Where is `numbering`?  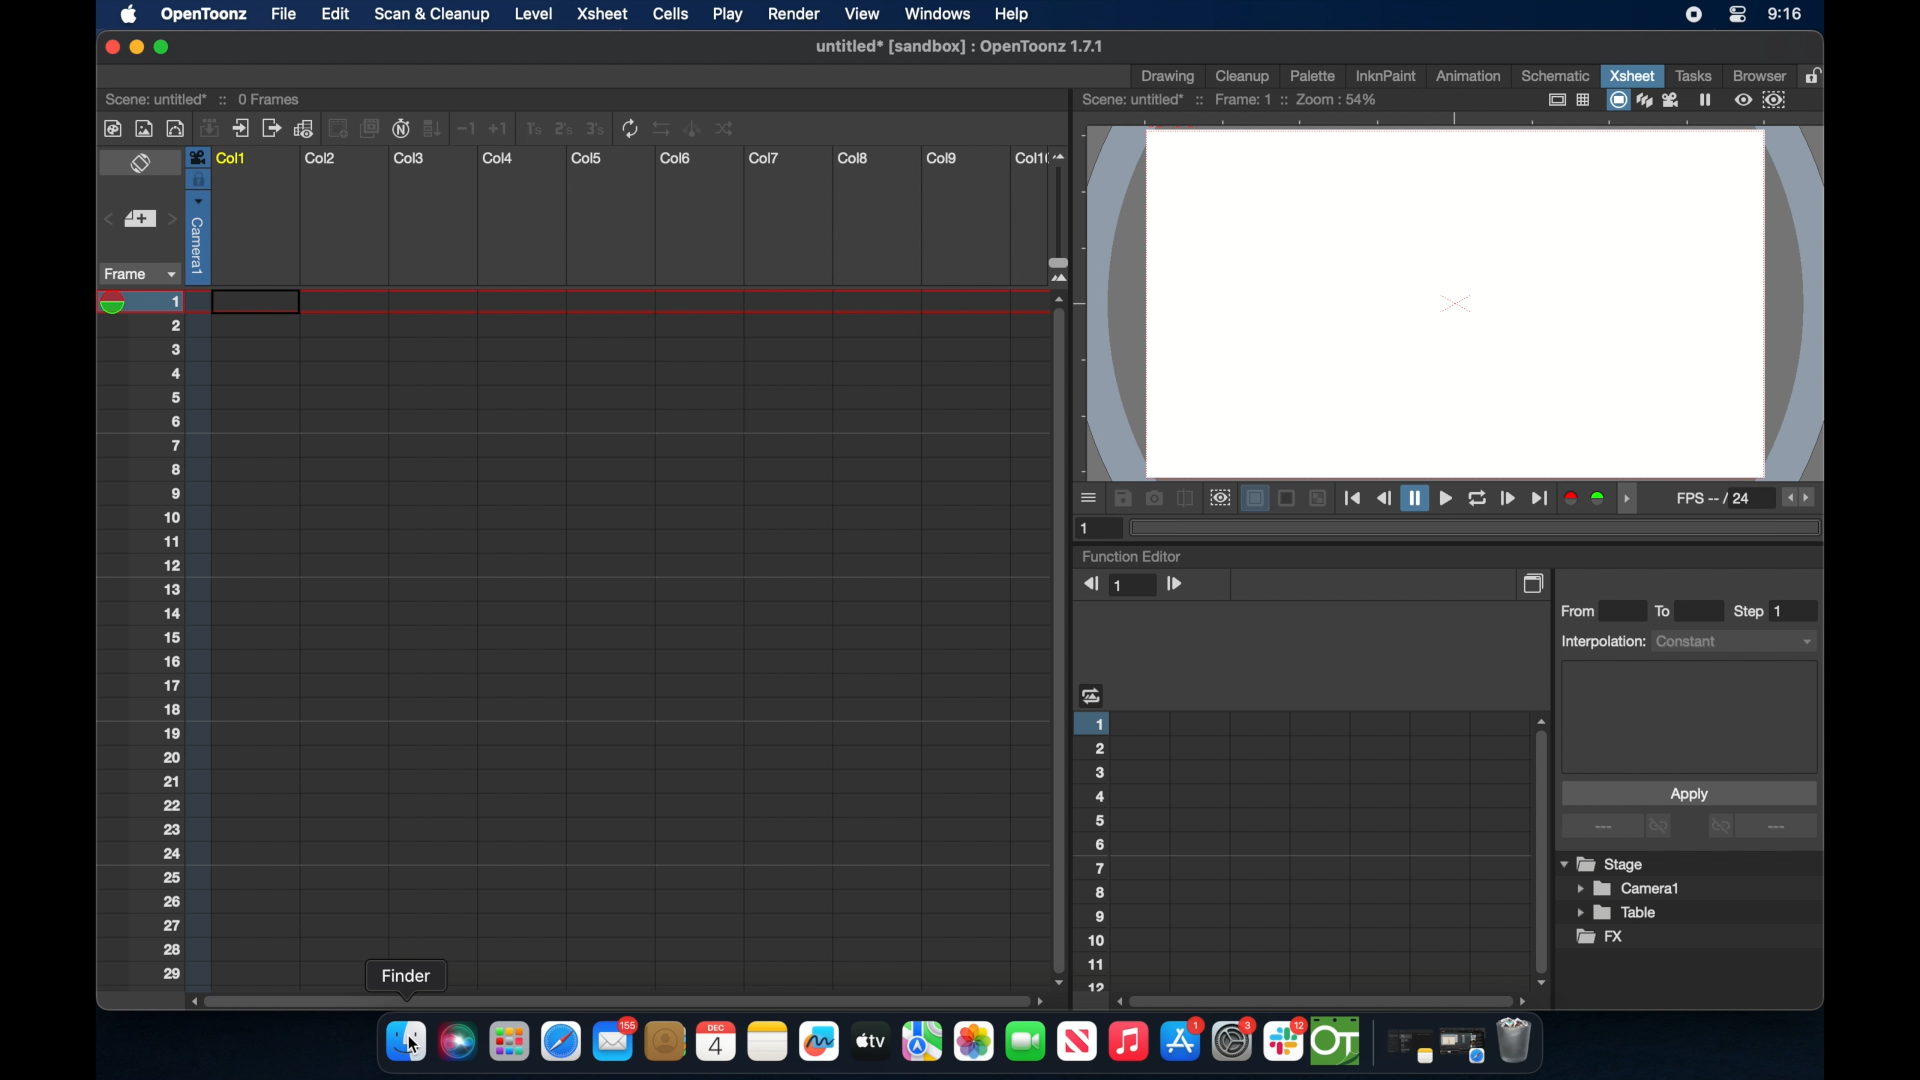 numbering is located at coordinates (185, 637).